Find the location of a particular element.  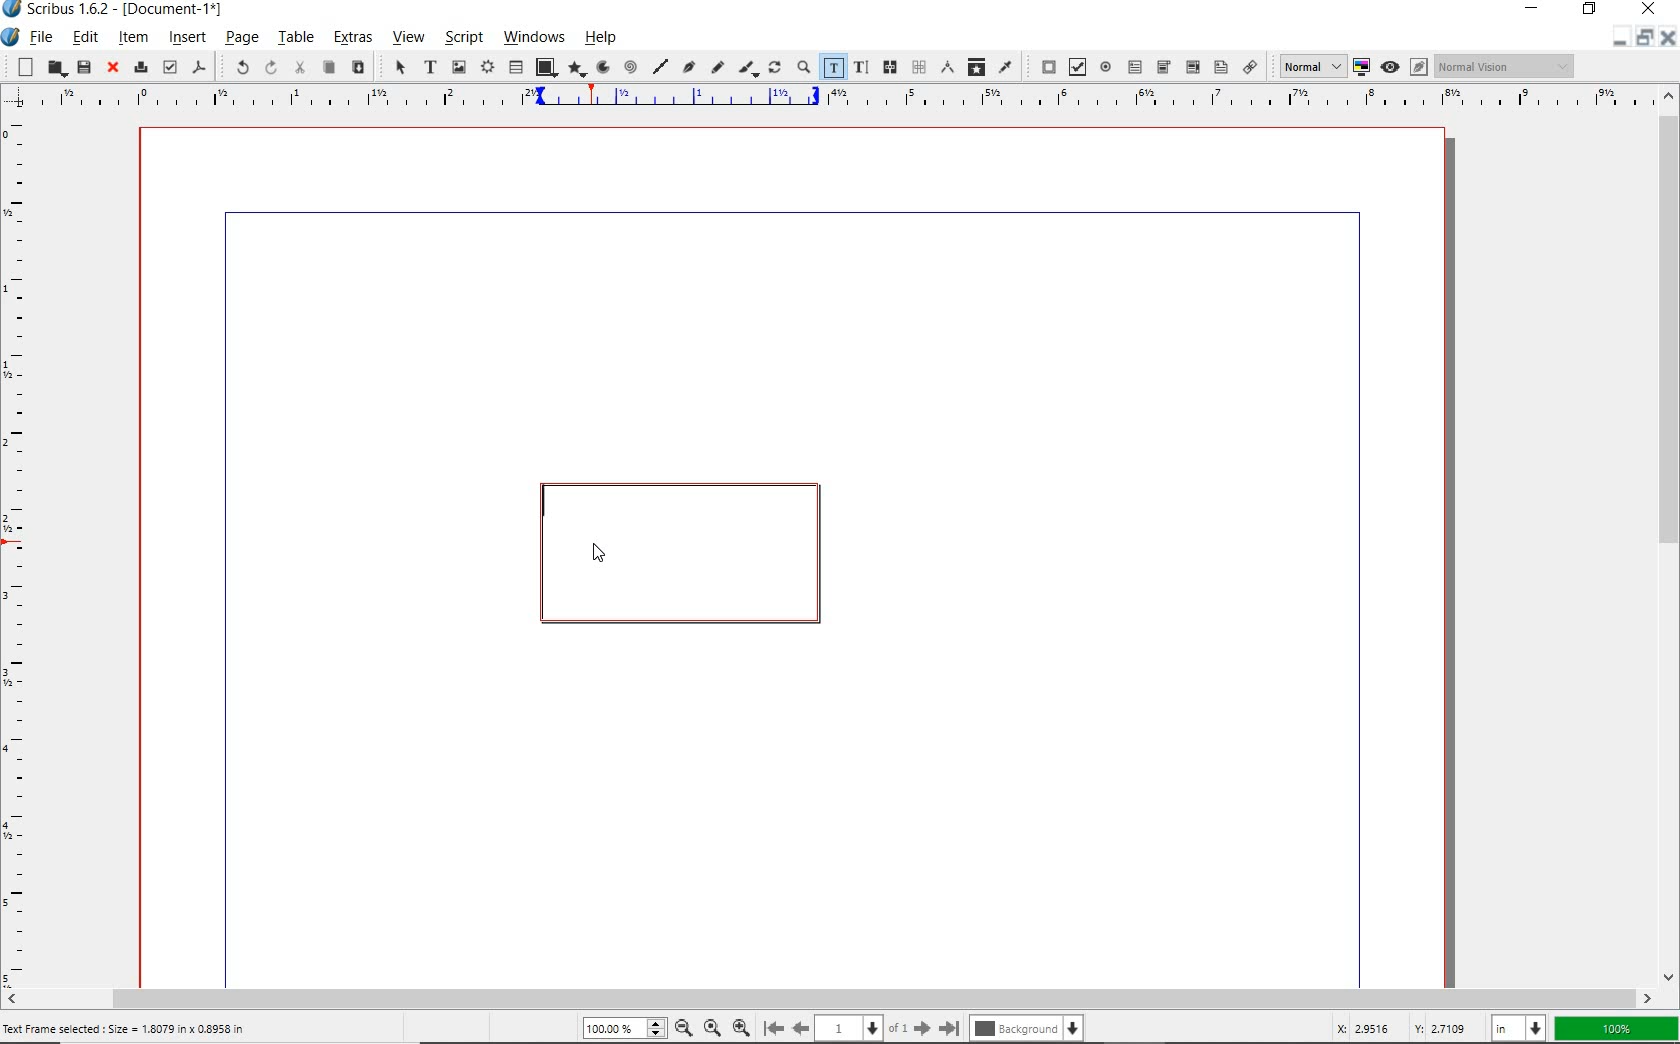

Zoom Out is located at coordinates (685, 1030).